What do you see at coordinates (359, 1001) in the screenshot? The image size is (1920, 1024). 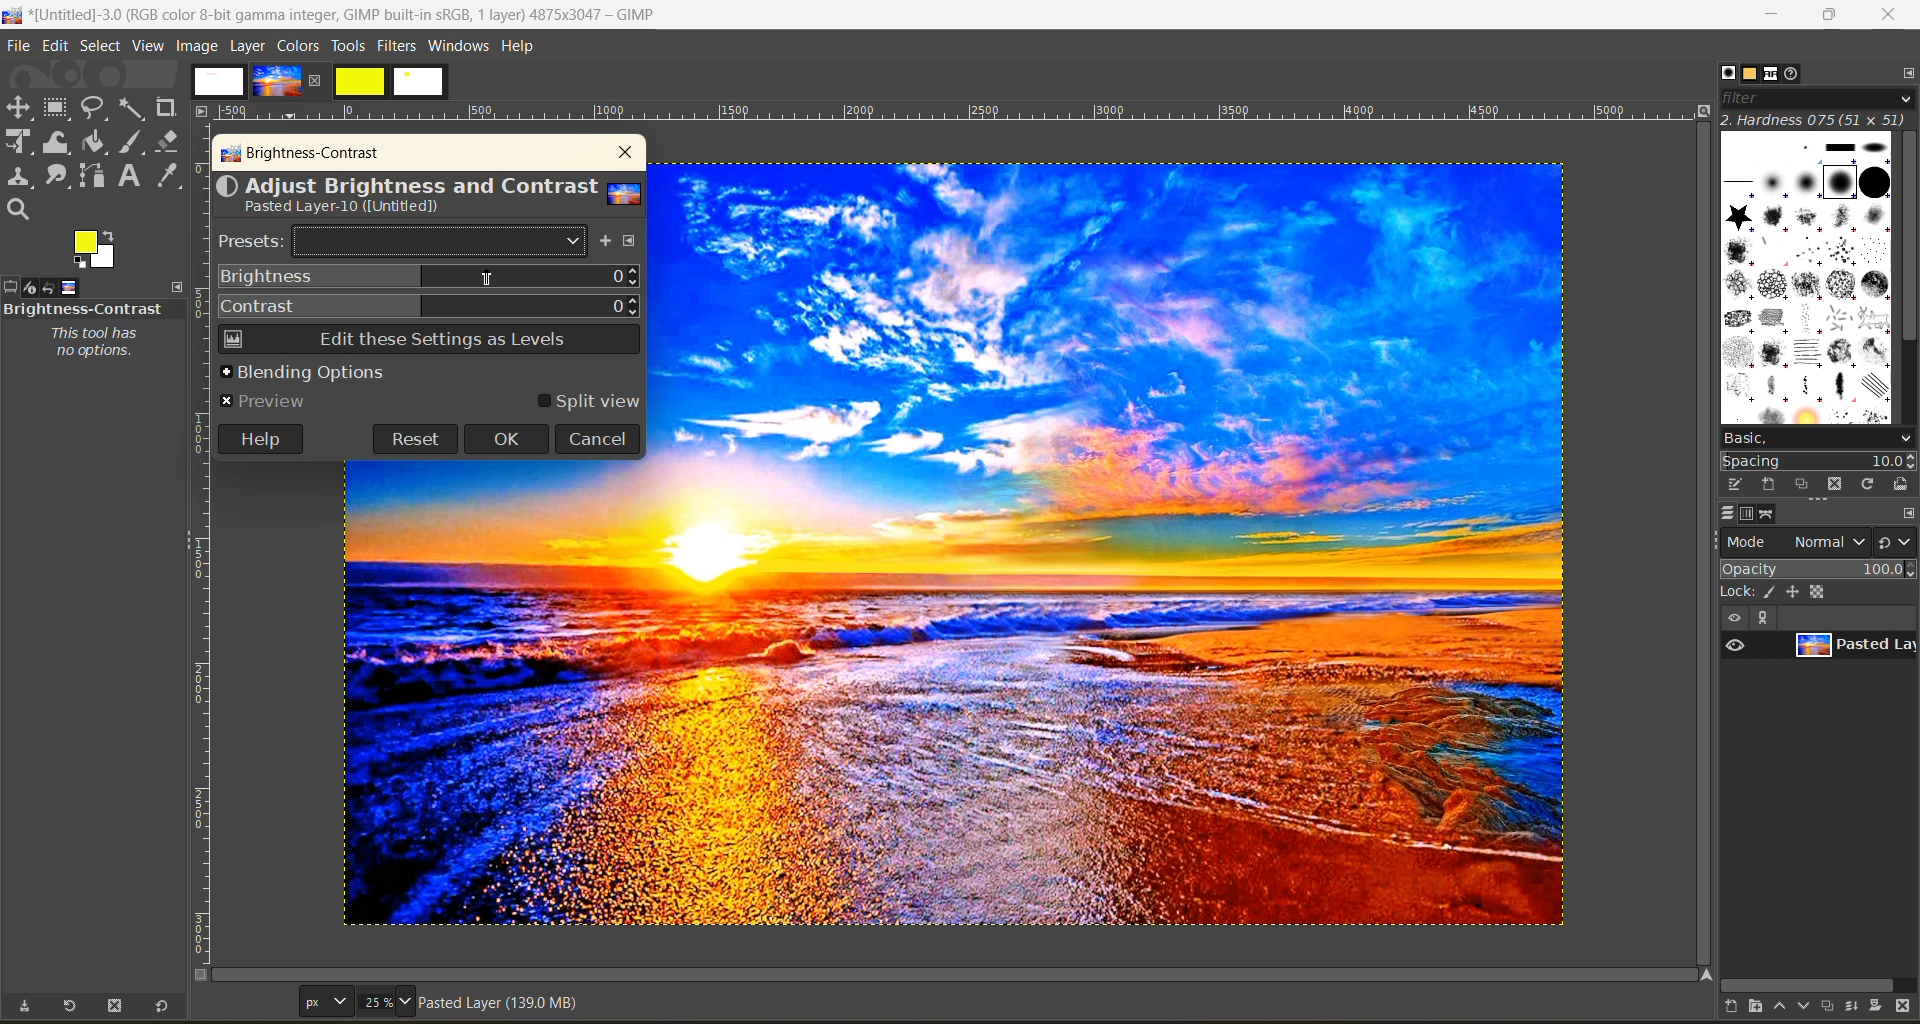 I see `size` at bounding box center [359, 1001].